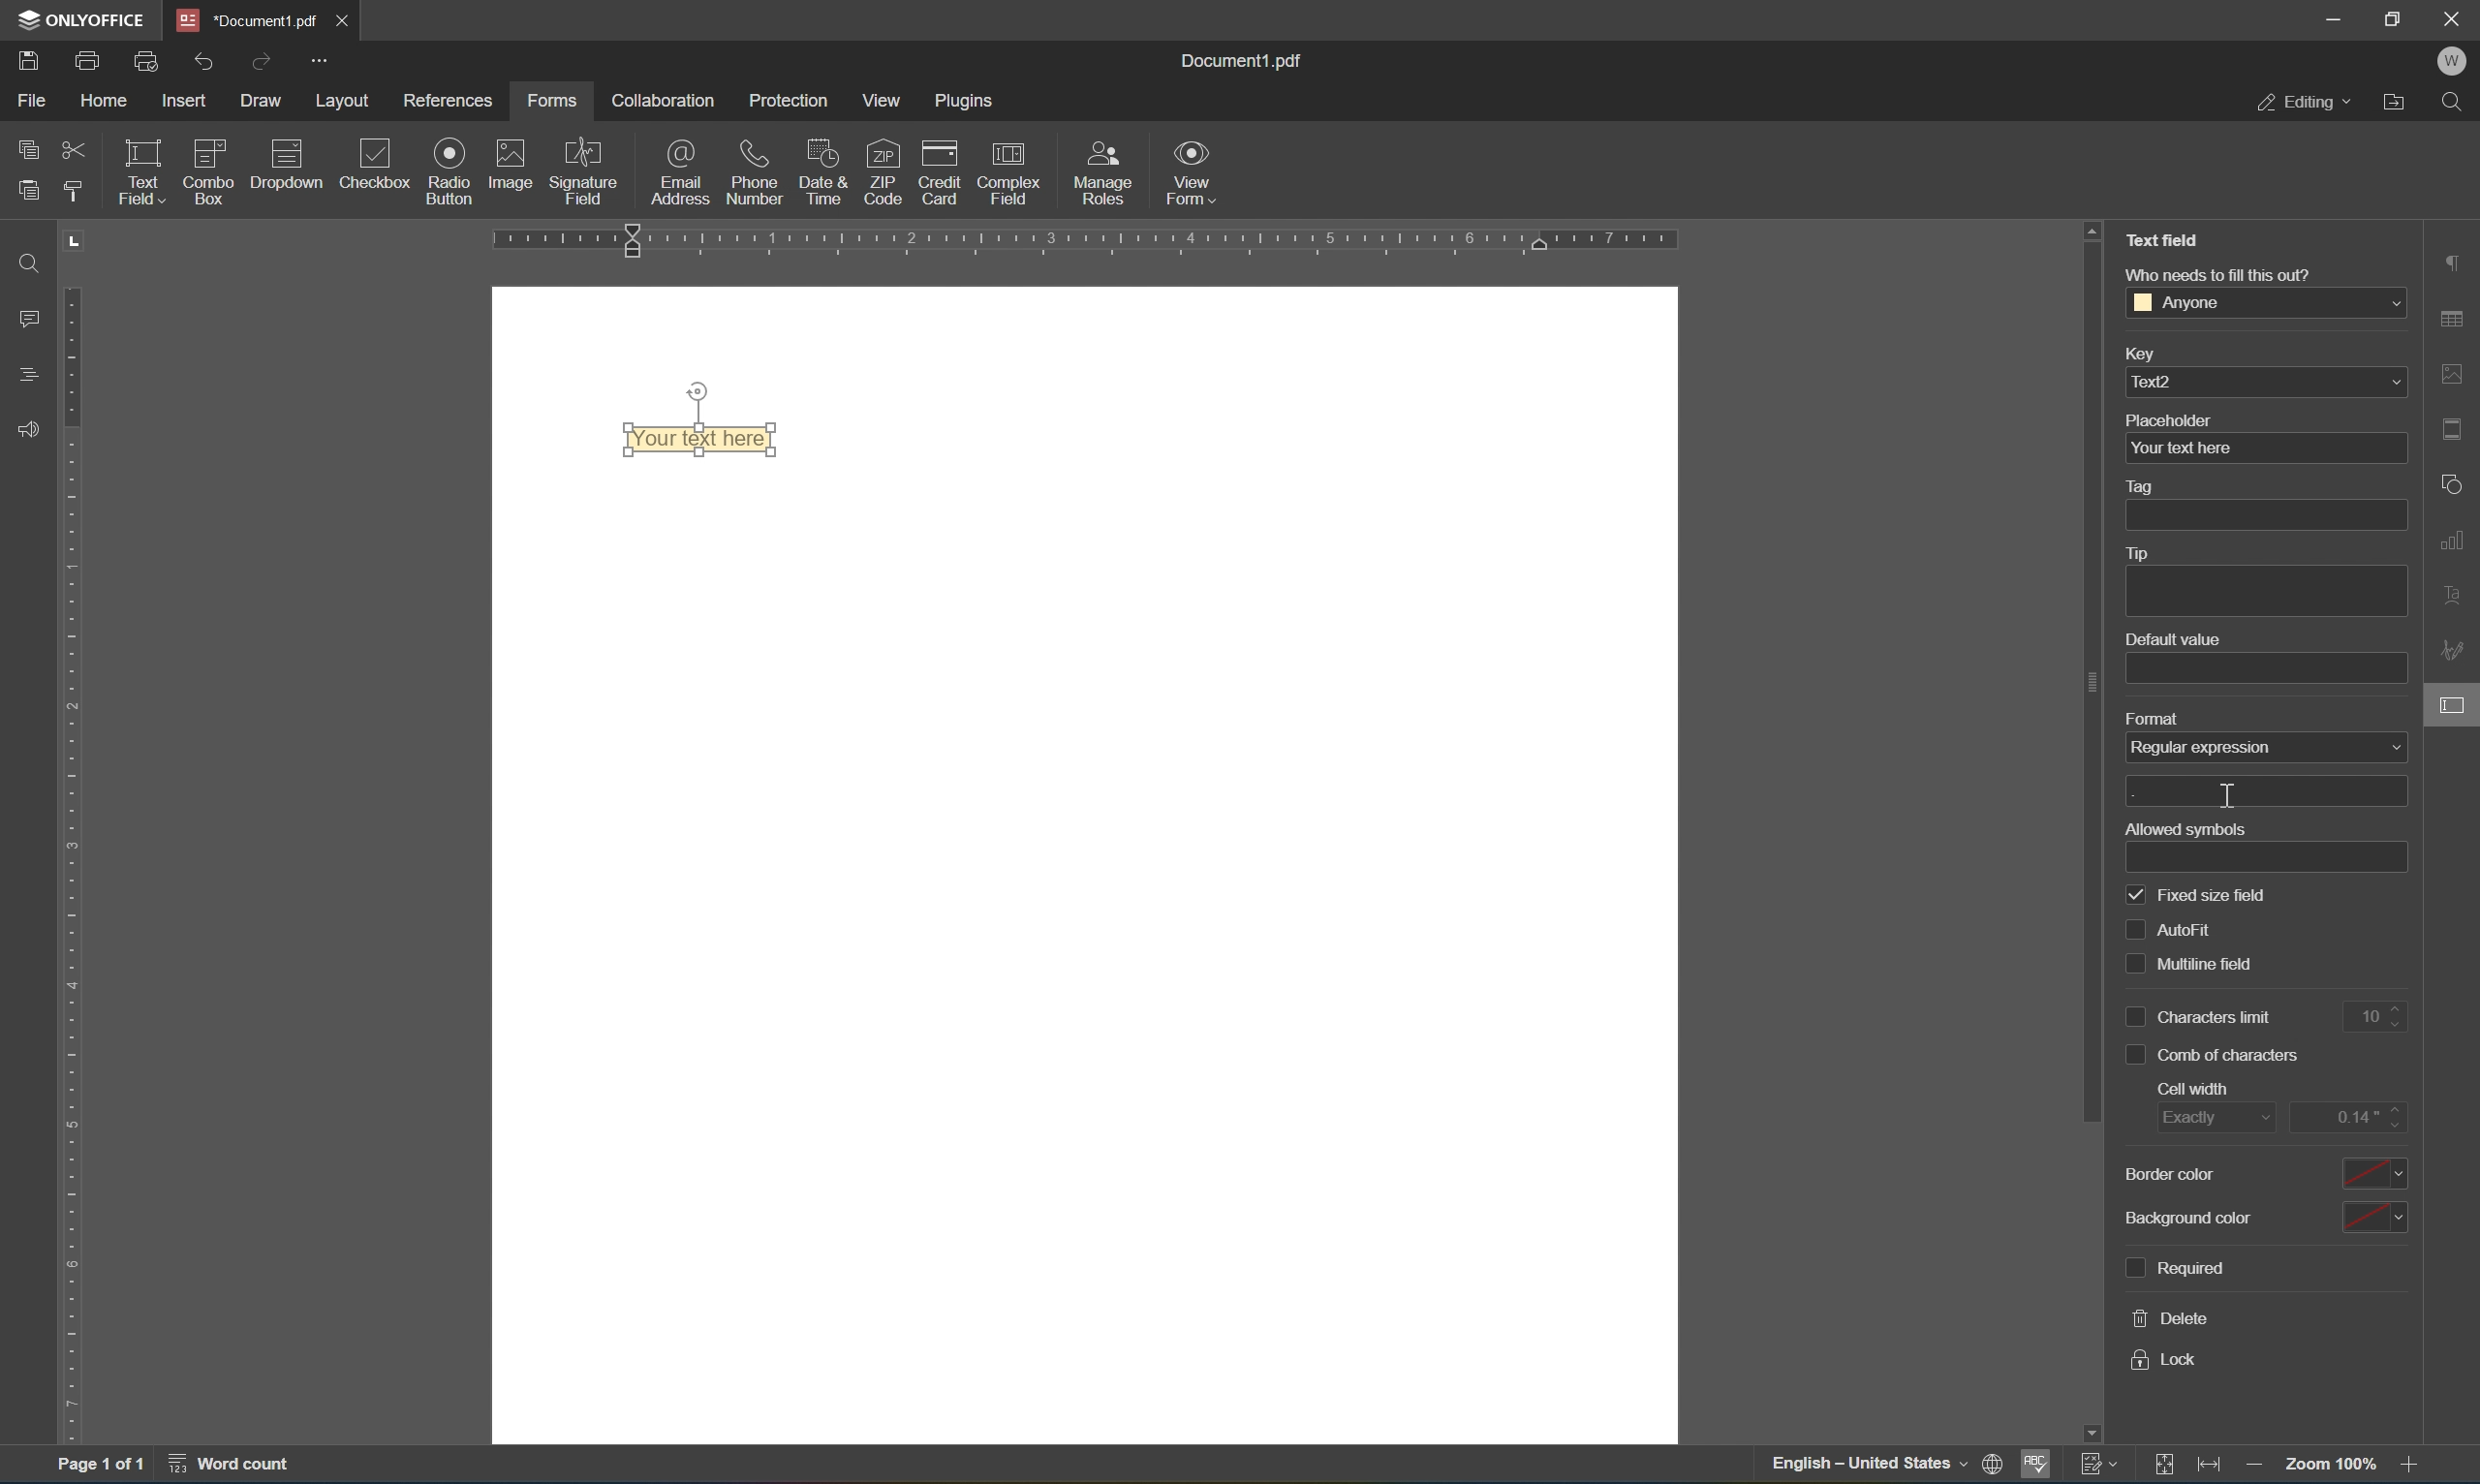 The height and width of the screenshot is (1484, 2480). What do you see at coordinates (2355, 1117) in the screenshot?
I see `0.14` at bounding box center [2355, 1117].